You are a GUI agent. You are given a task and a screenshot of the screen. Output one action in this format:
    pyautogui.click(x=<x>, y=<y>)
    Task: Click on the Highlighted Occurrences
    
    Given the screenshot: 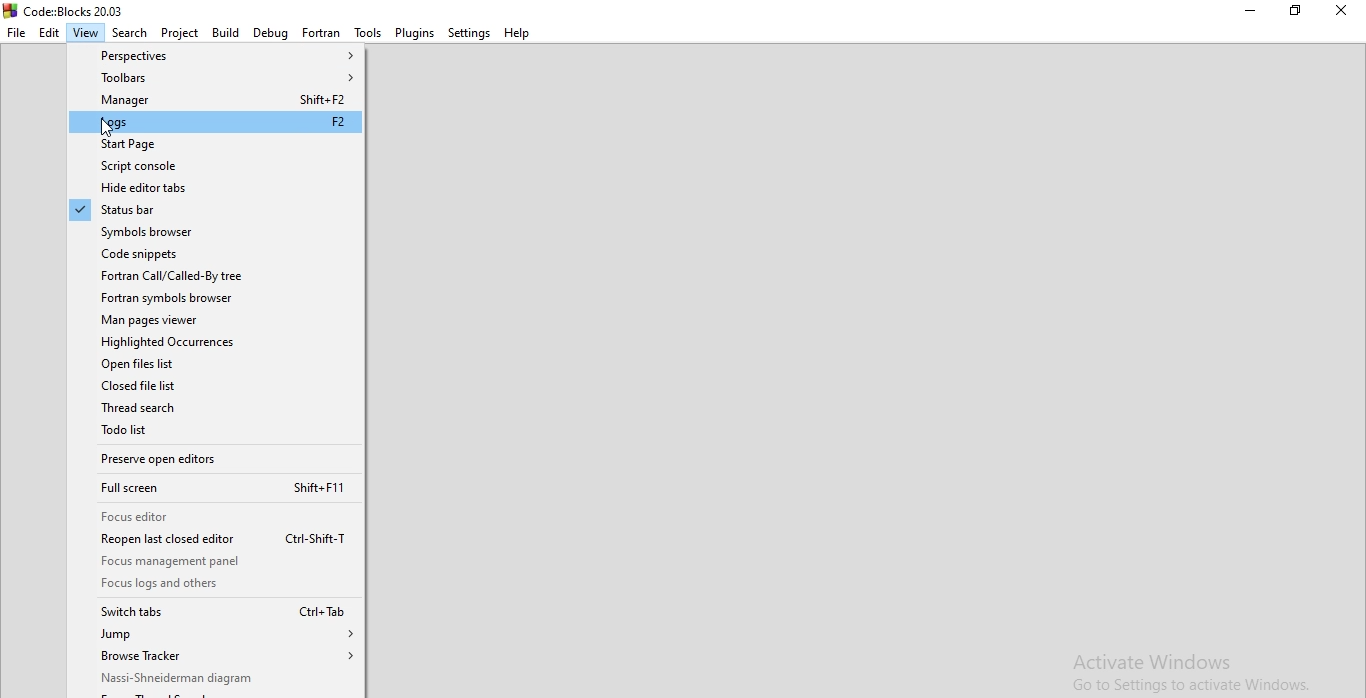 What is the action you would take?
    pyautogui.click(x=214, y=341)
    